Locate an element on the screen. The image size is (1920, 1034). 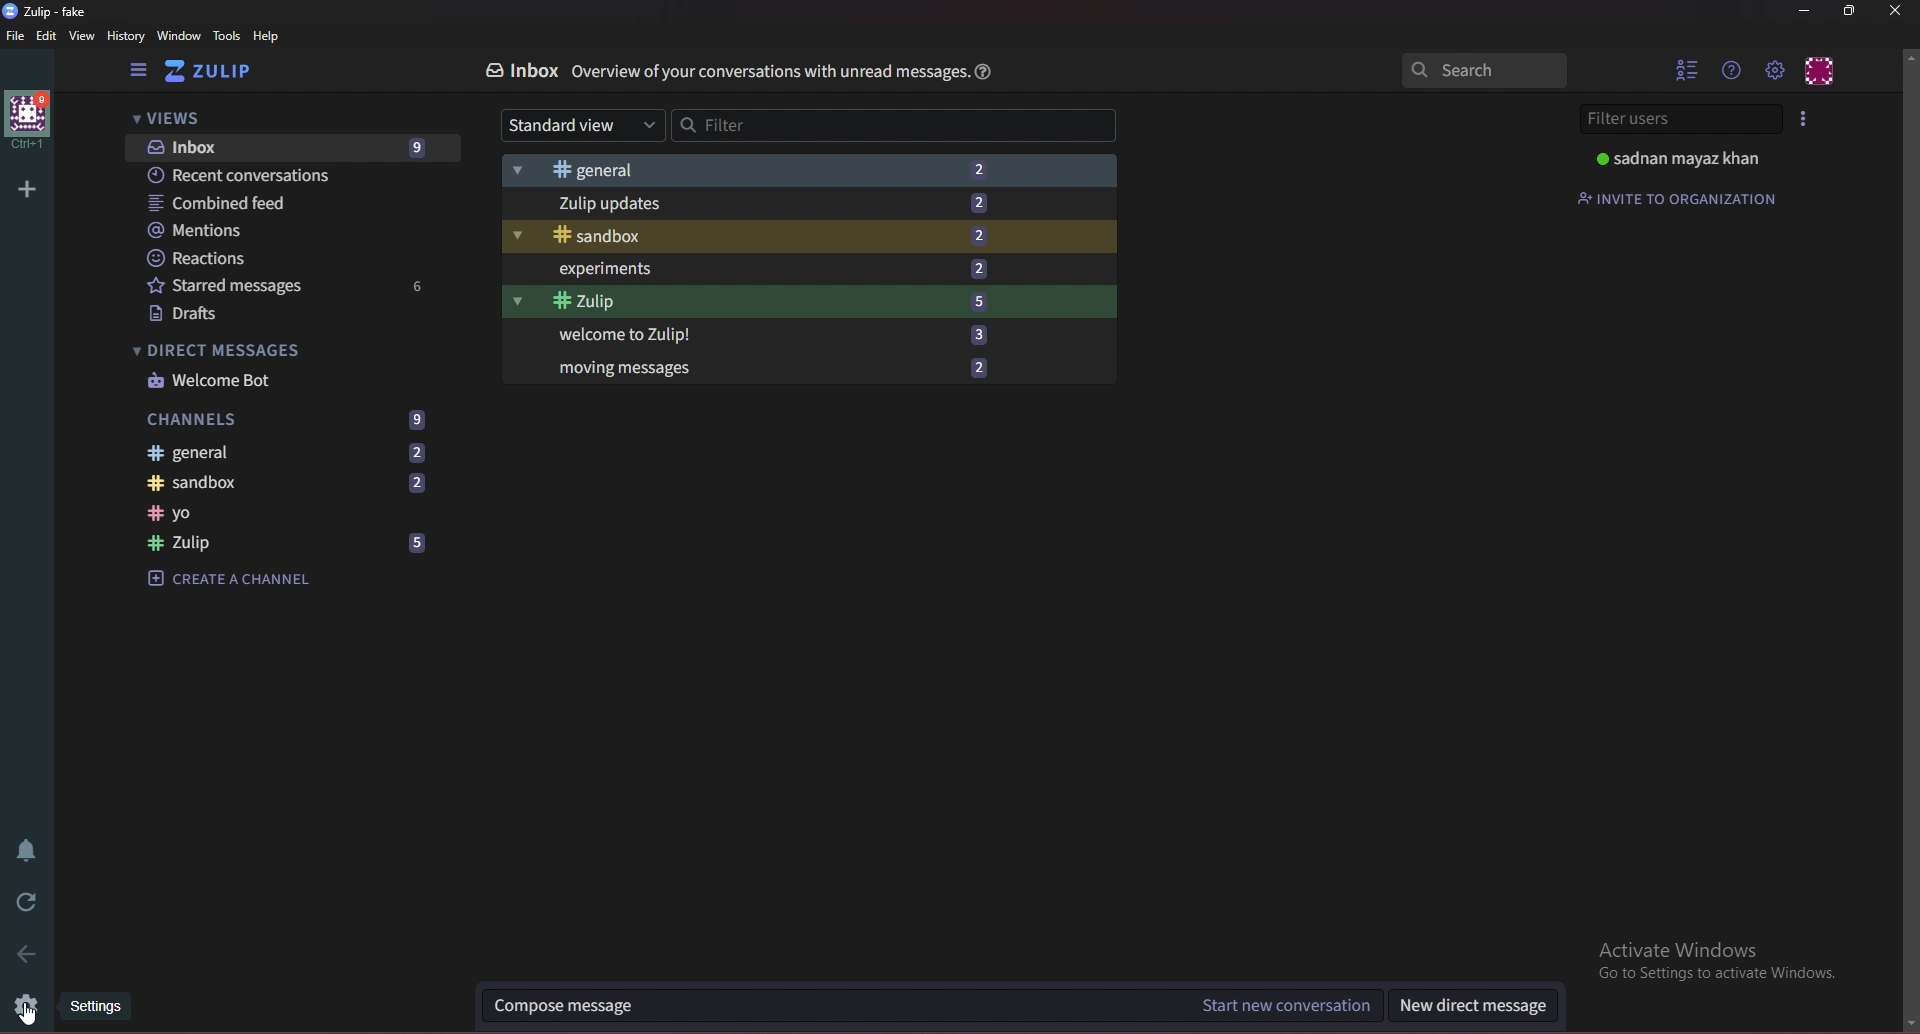
File is located at coordinates (16, 37).